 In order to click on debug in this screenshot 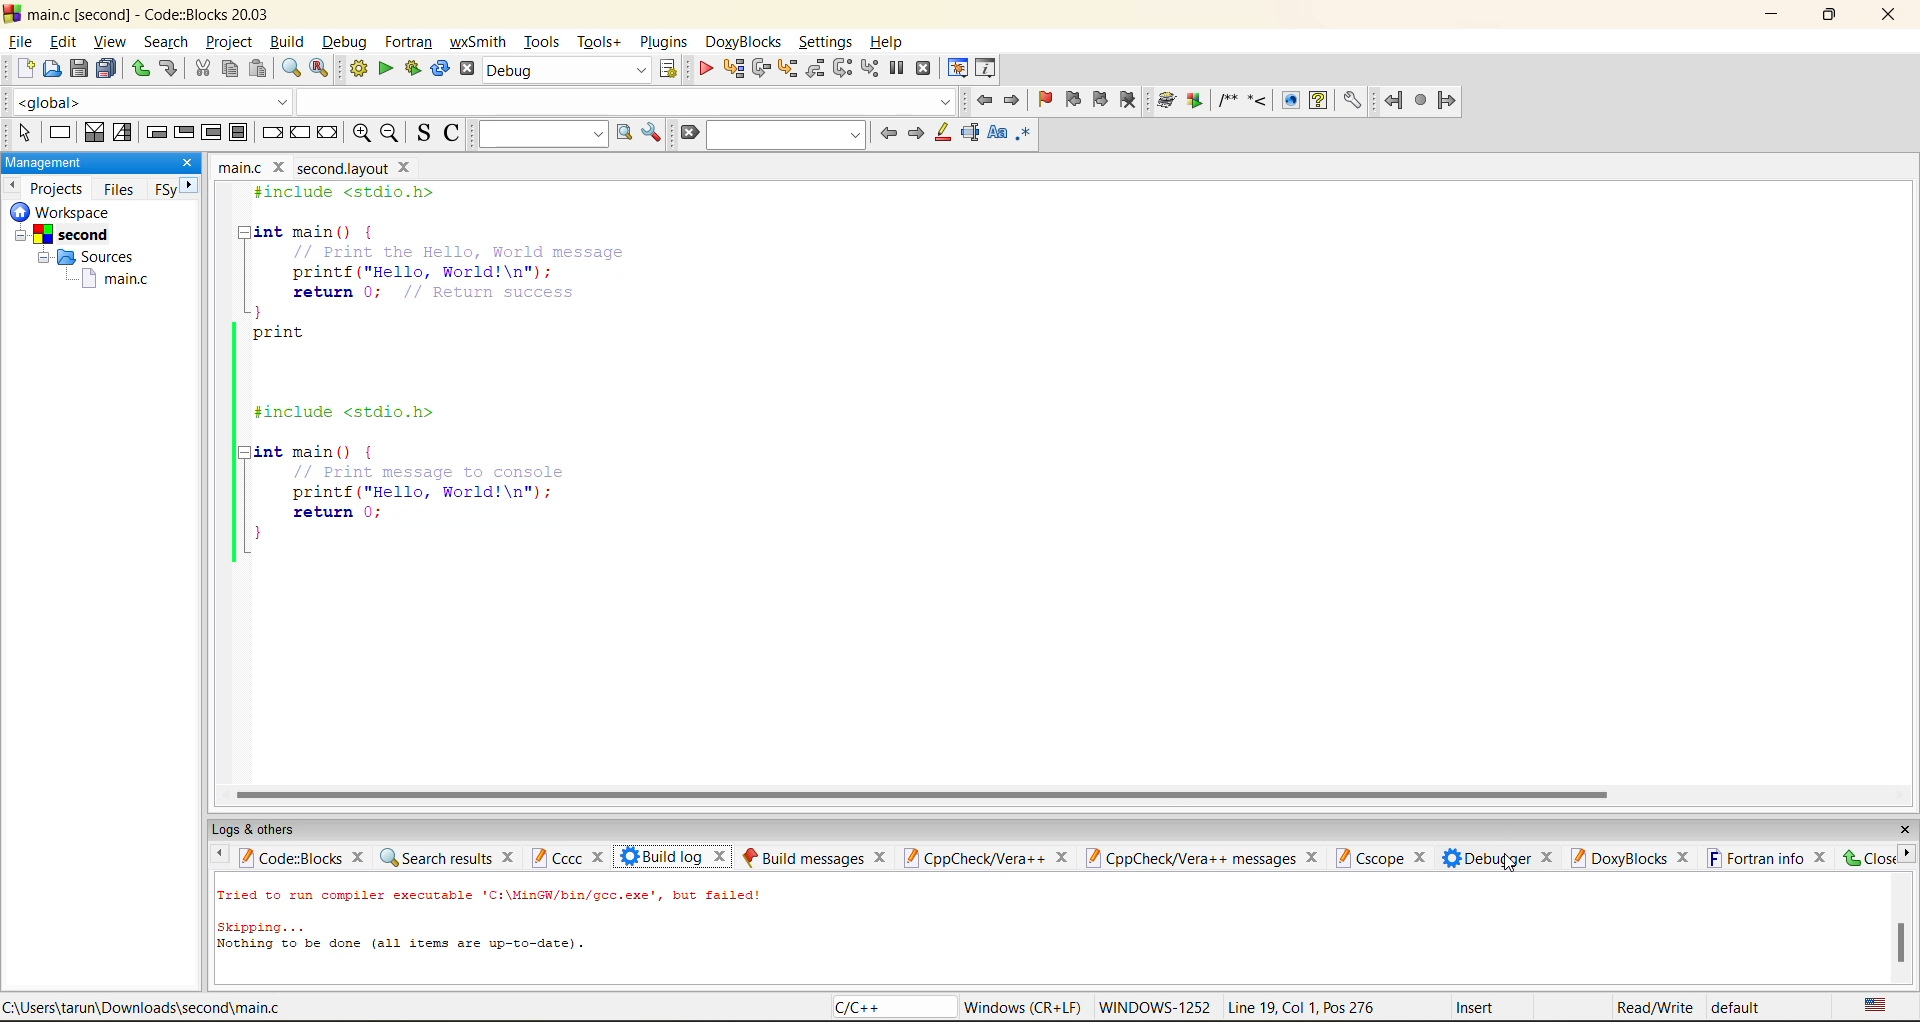, I will do `click(346, 41)`.